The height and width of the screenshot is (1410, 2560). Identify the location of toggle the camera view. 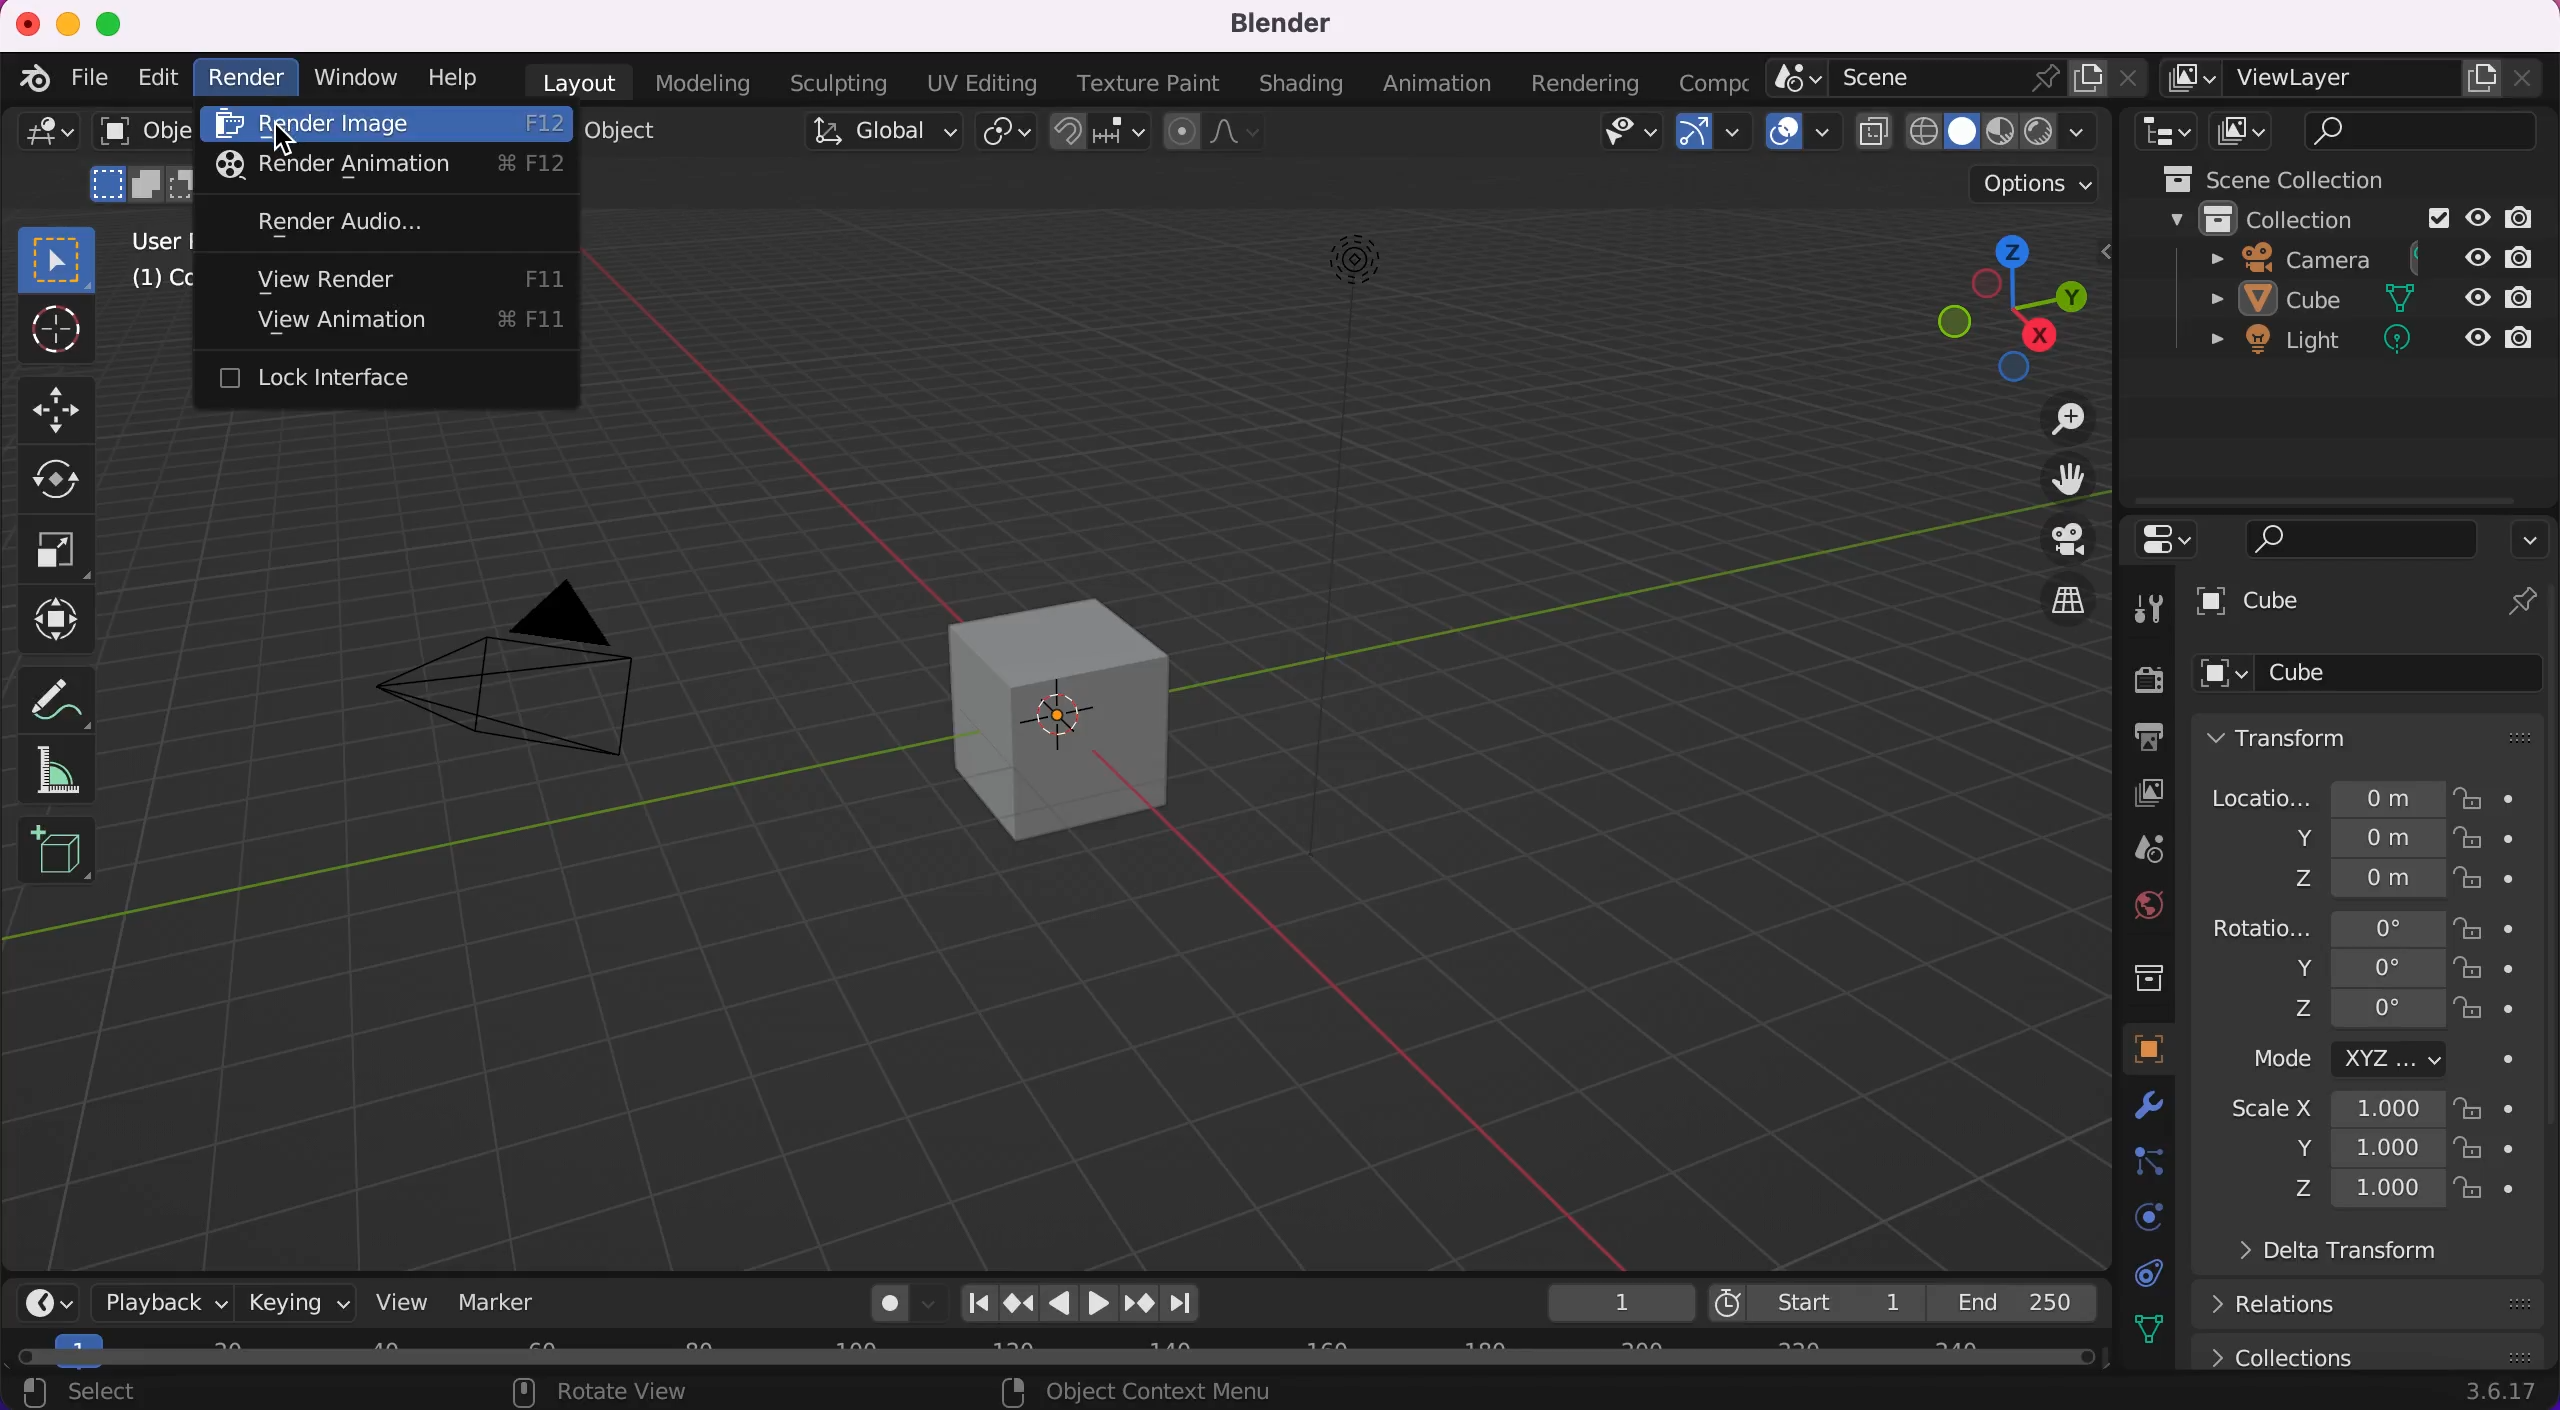
(2064, 540).